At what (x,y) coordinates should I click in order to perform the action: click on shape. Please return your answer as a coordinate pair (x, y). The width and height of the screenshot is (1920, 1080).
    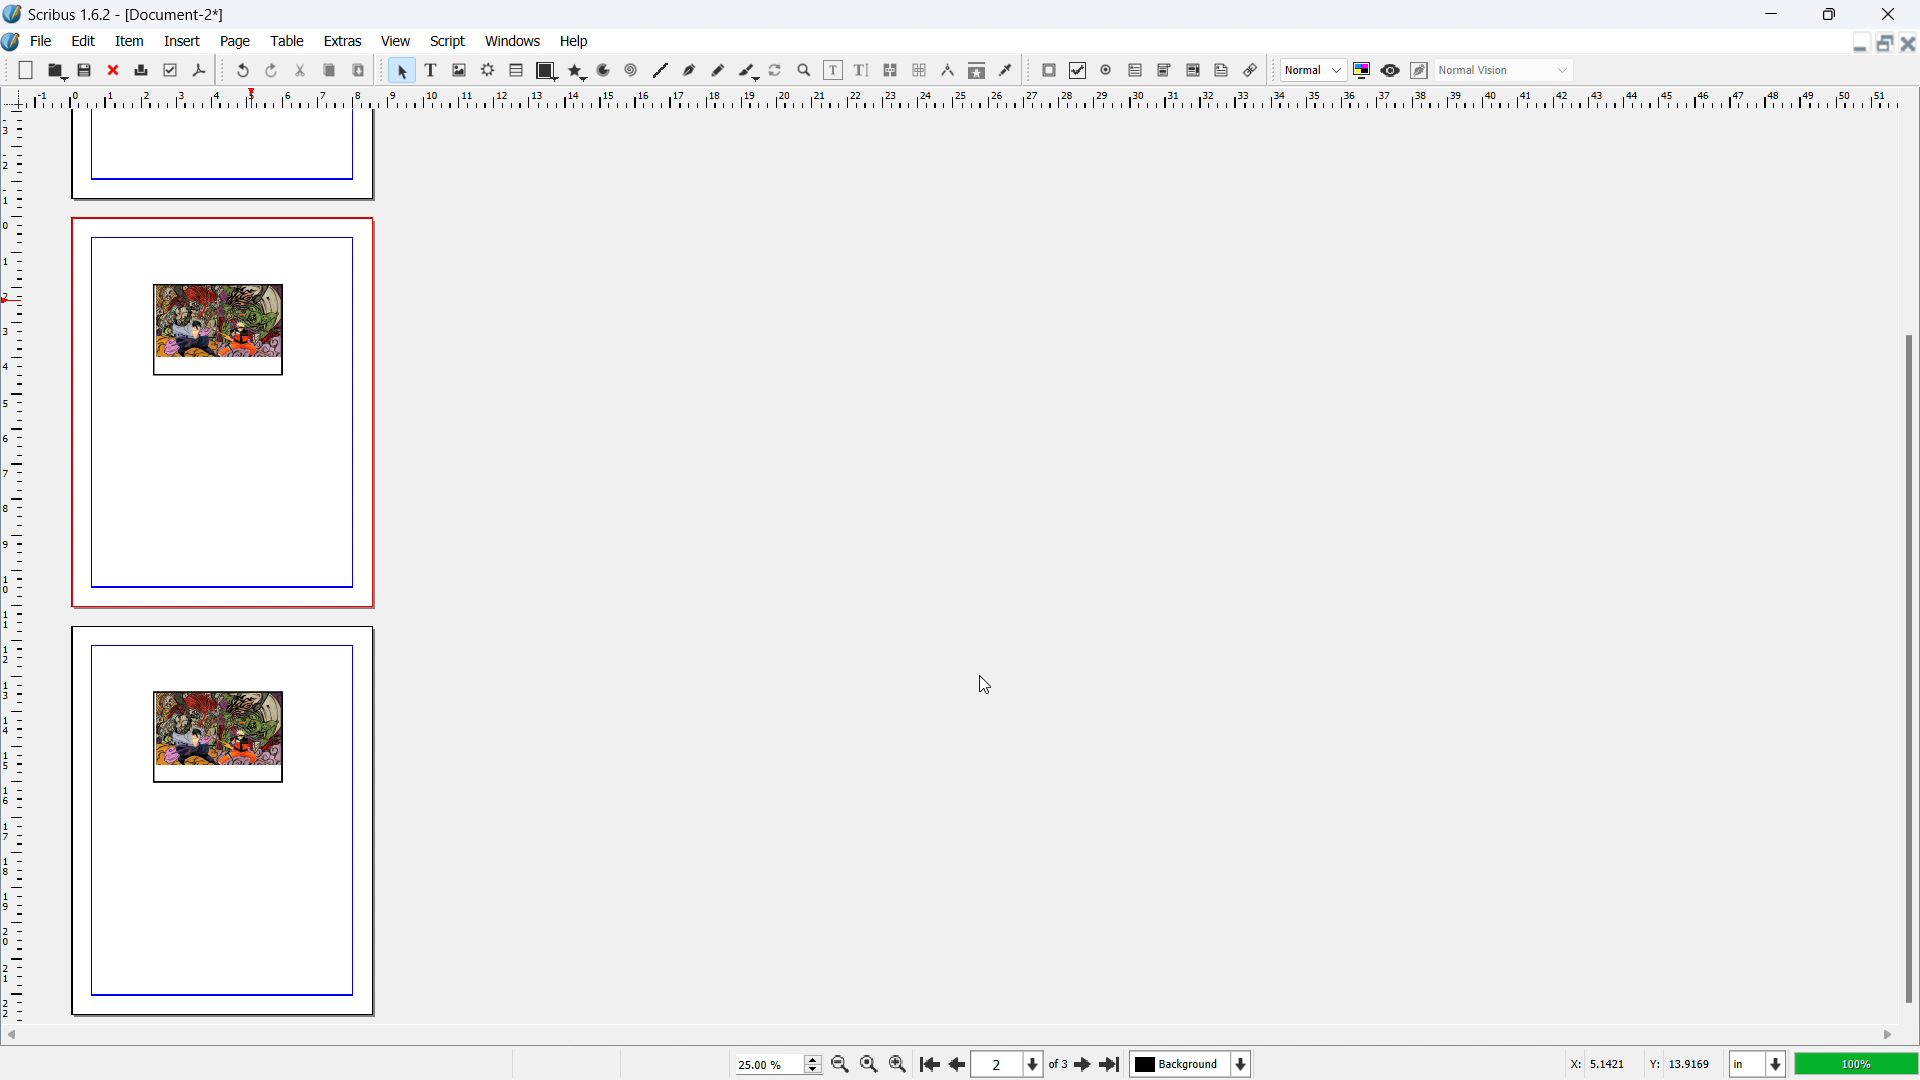
    Looking at the image, I should click on (547, 71).